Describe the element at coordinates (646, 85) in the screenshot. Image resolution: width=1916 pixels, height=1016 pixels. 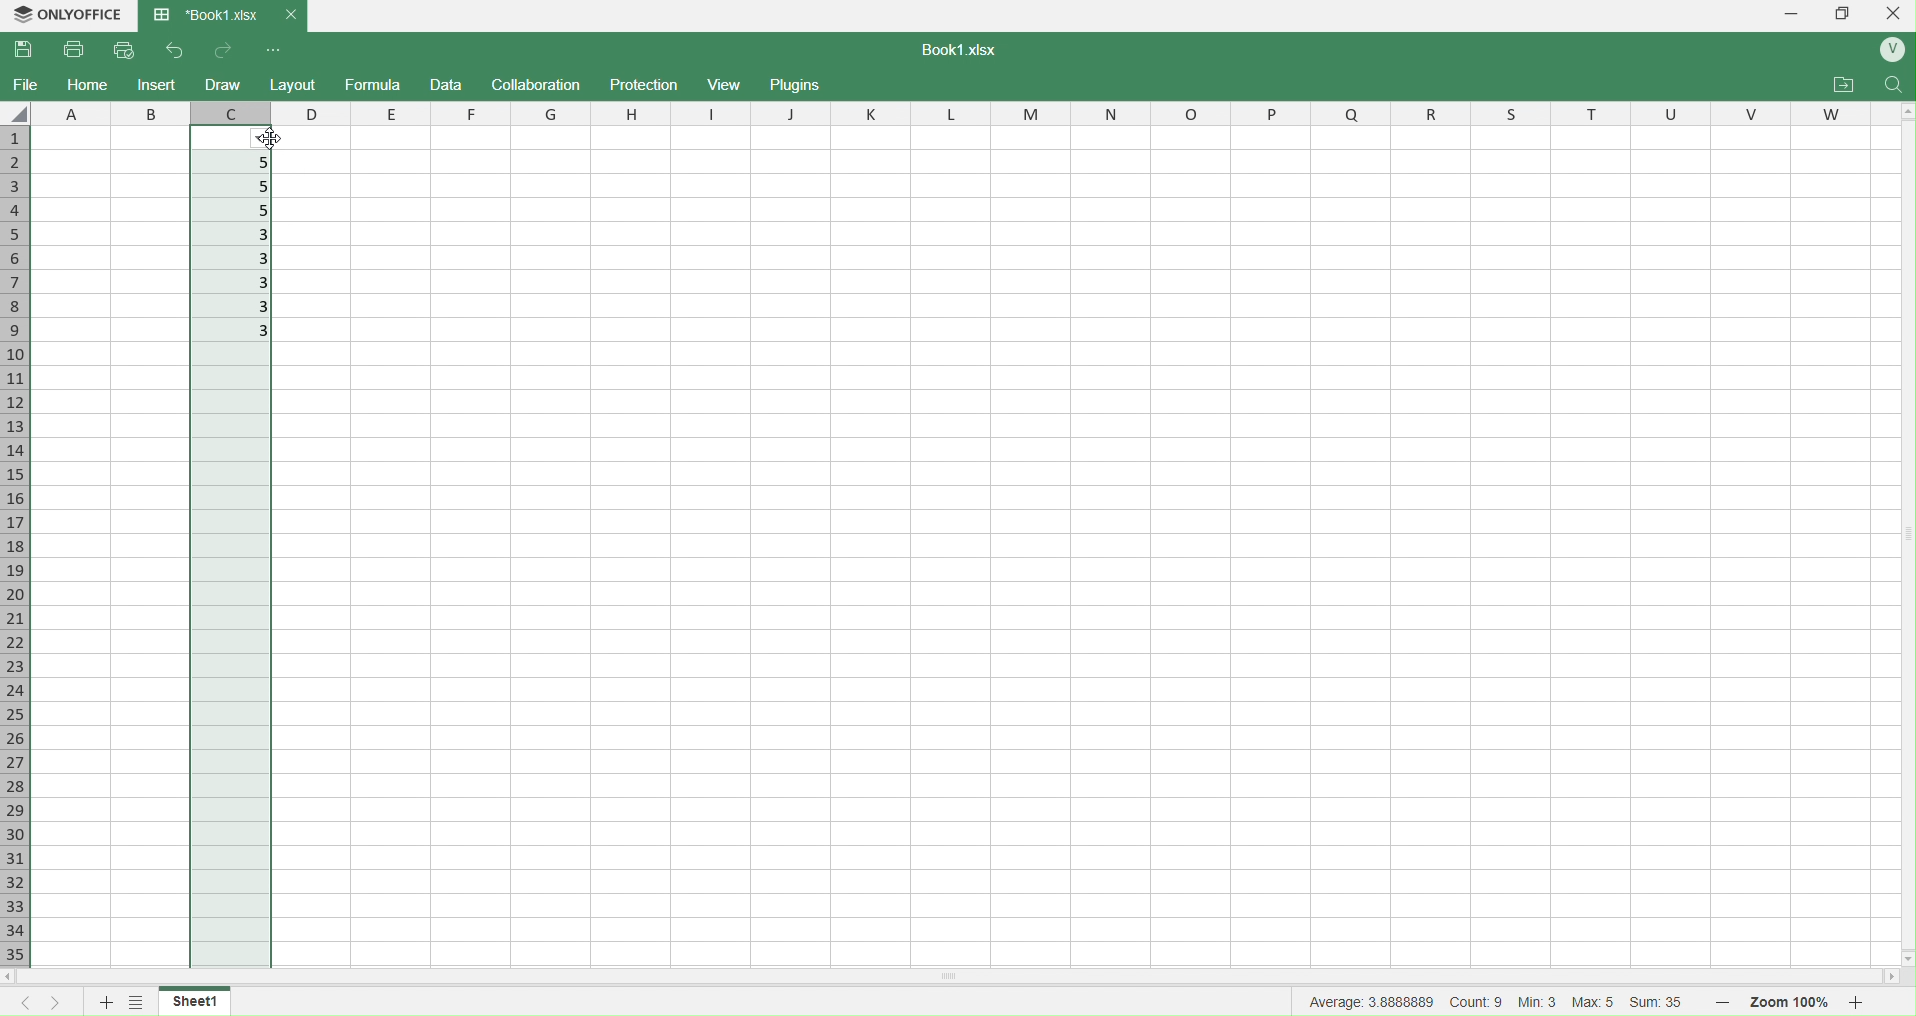
I see `Protection` at that location.